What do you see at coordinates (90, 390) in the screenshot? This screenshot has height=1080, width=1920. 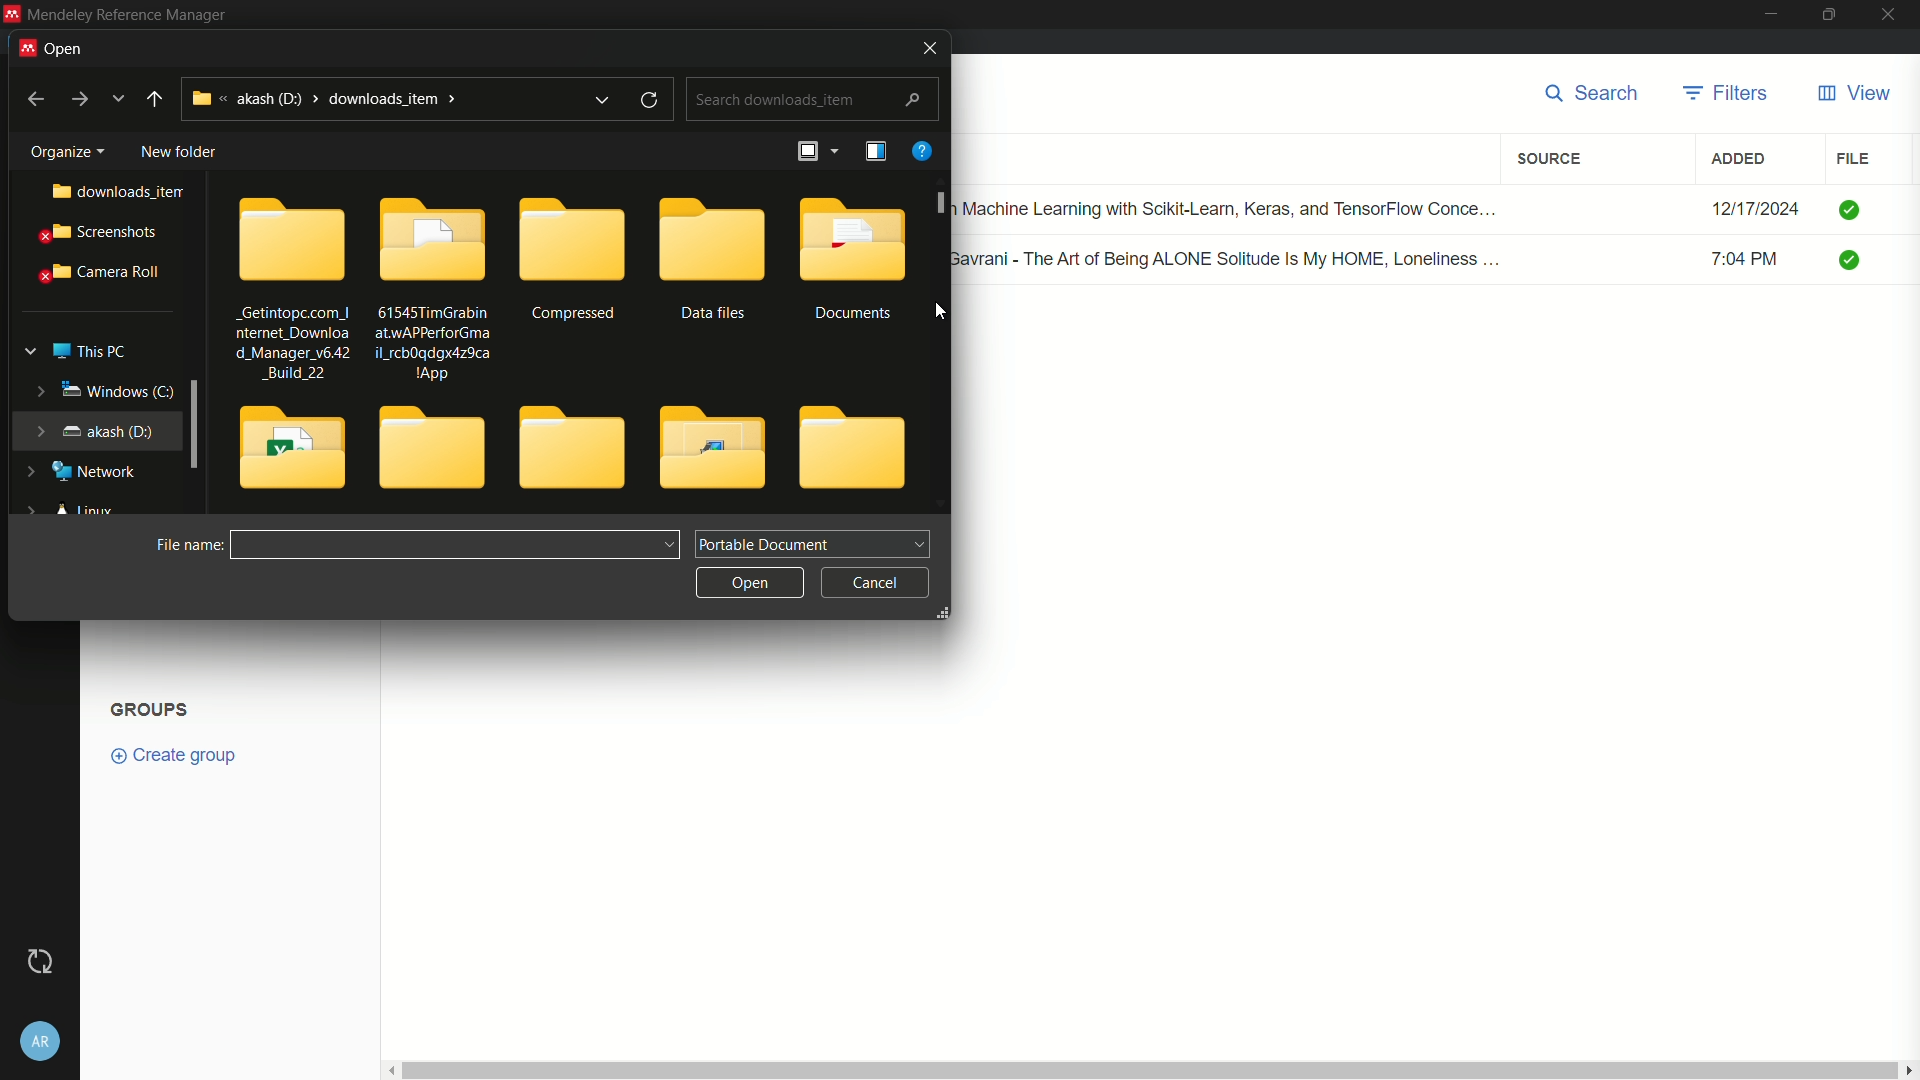 I see `windows (c:)` at bounding box center [90, 390].